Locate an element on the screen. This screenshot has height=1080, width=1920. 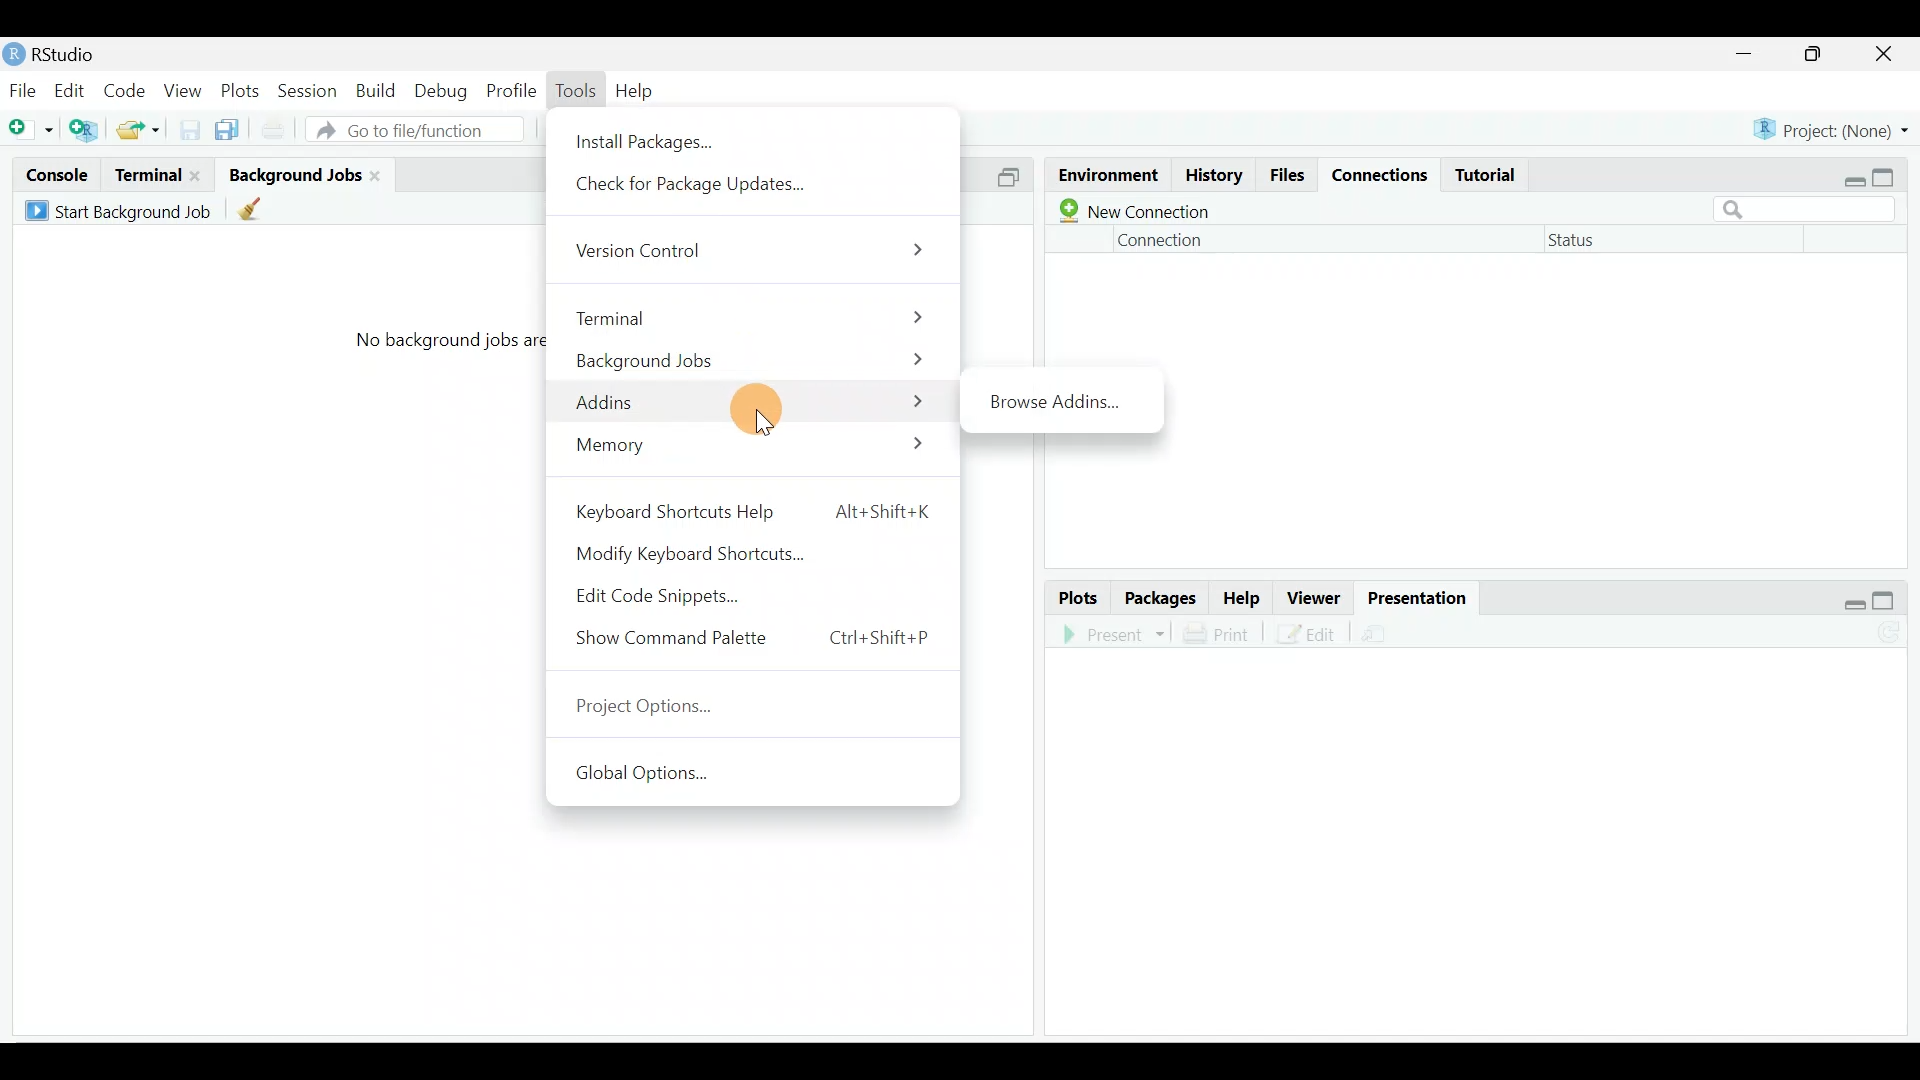
Start Background Job is located at coordinates (122, 212).